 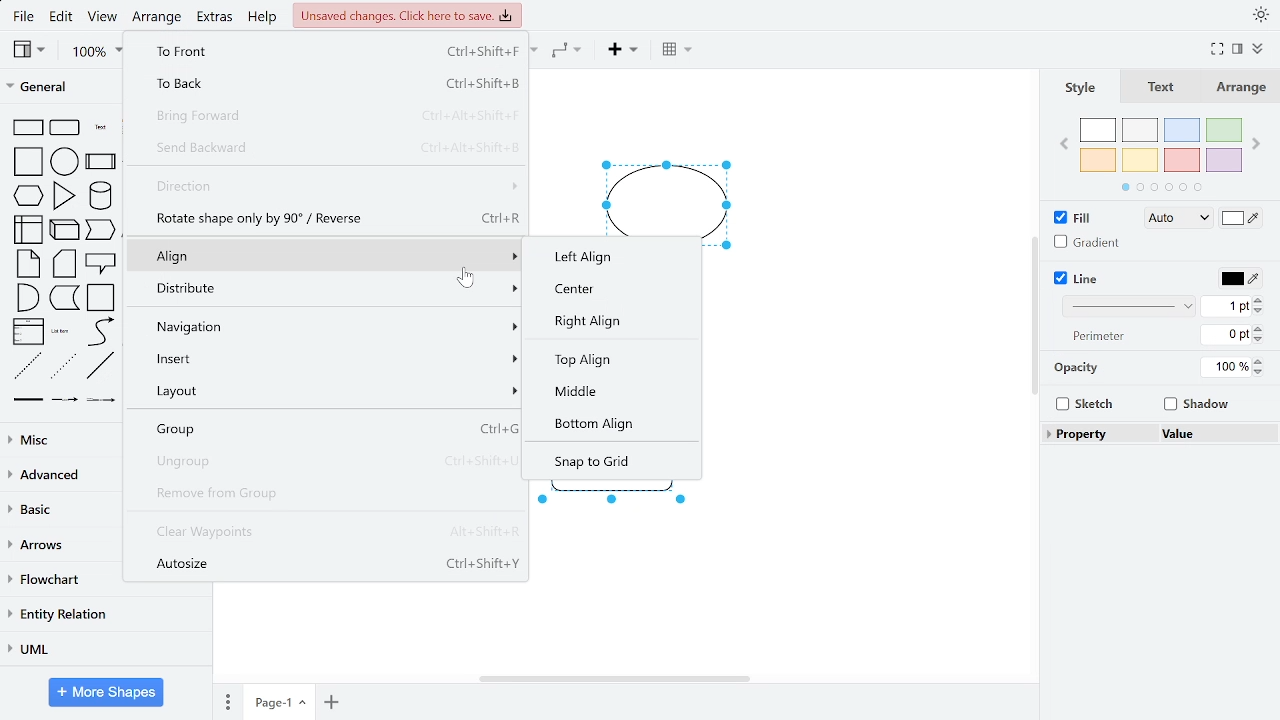 What do you see at coordinates (1098, 160) in the screenshot?
I see `orange` at bounding box center [1098, 160].